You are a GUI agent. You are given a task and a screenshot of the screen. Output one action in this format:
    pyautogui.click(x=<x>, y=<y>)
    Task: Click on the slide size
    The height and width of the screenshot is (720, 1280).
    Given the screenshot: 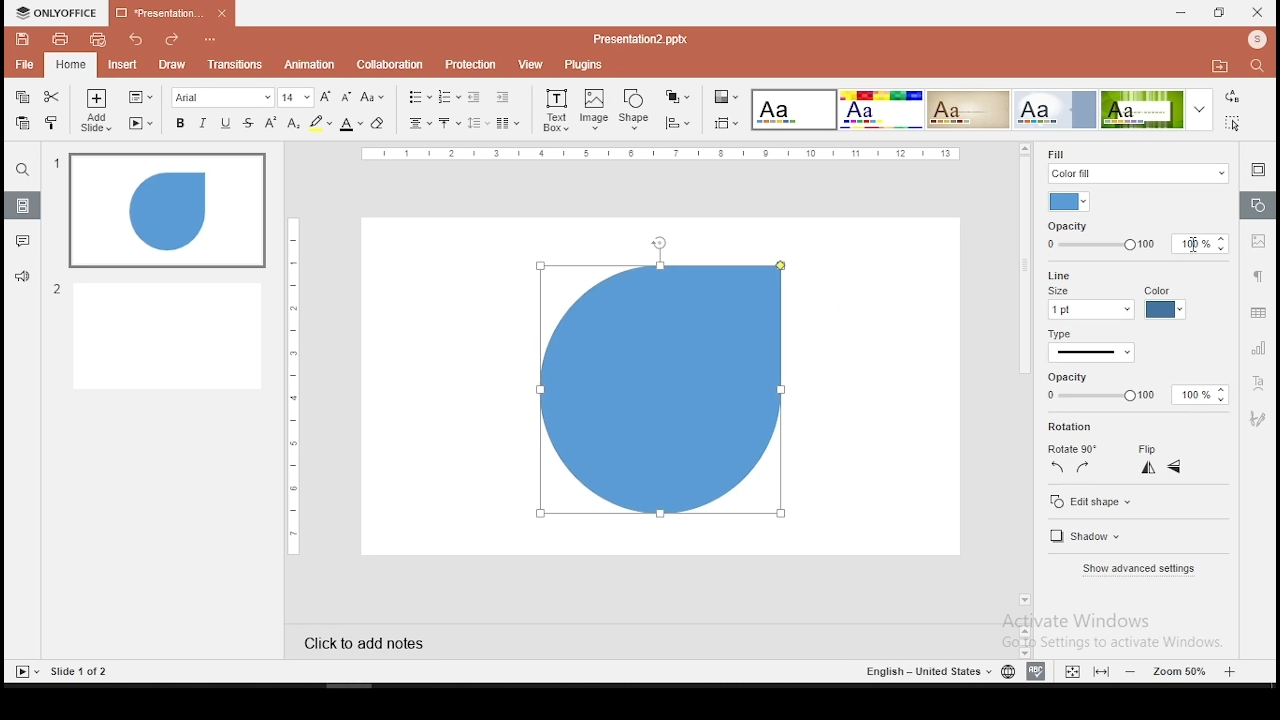 What is the action you would take?
    pyautogui.click(x=724, y=124)
    